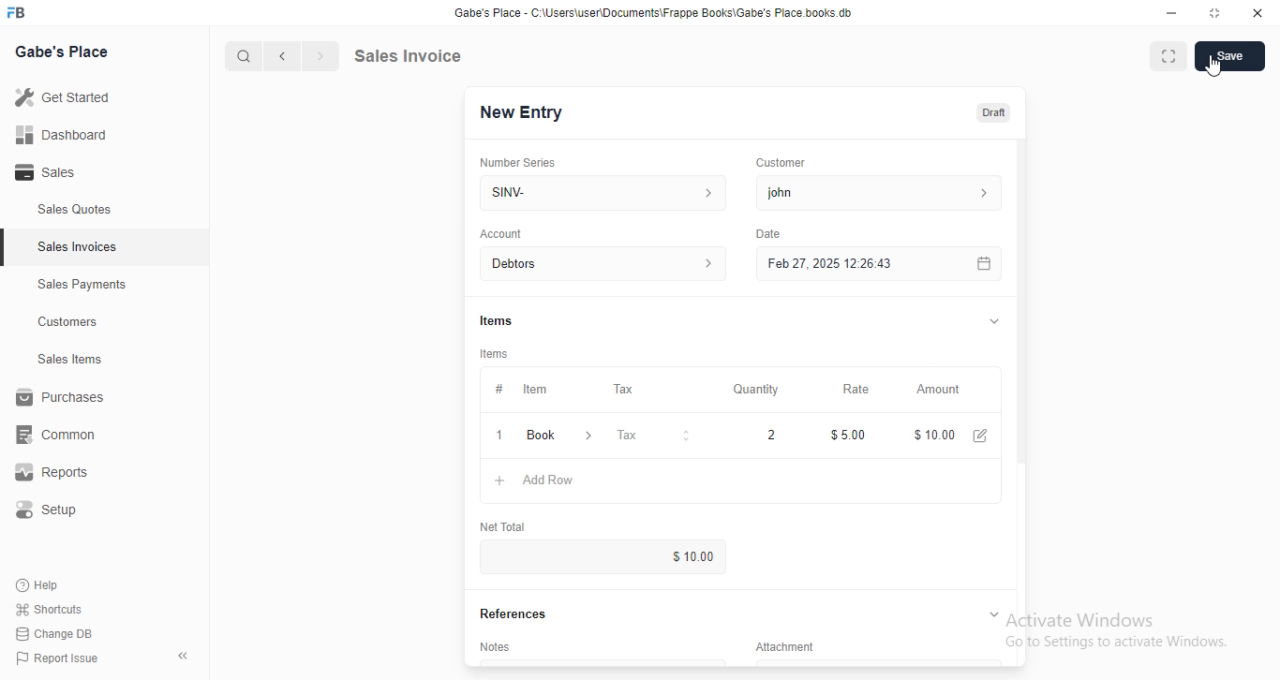 Image resolution: width=1280 pixels, height=680 pixels. I want to click on john >, so click(885, 192).